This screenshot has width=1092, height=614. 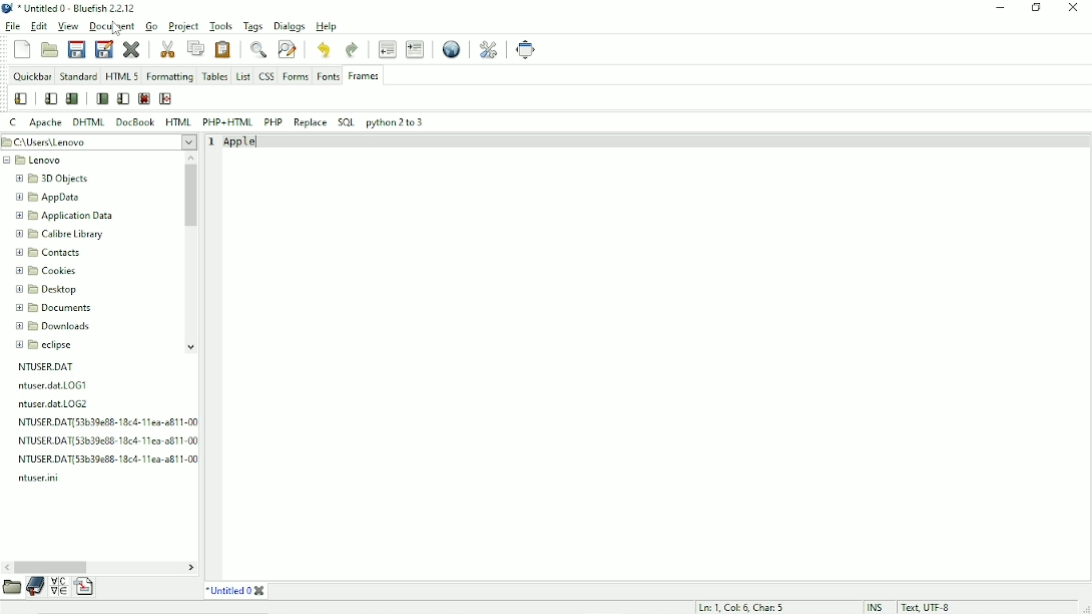 What do you see at coordinates (190, 195) in the screenshot?
I see `Vertical scrollbar` at bounding box center [190, 195].